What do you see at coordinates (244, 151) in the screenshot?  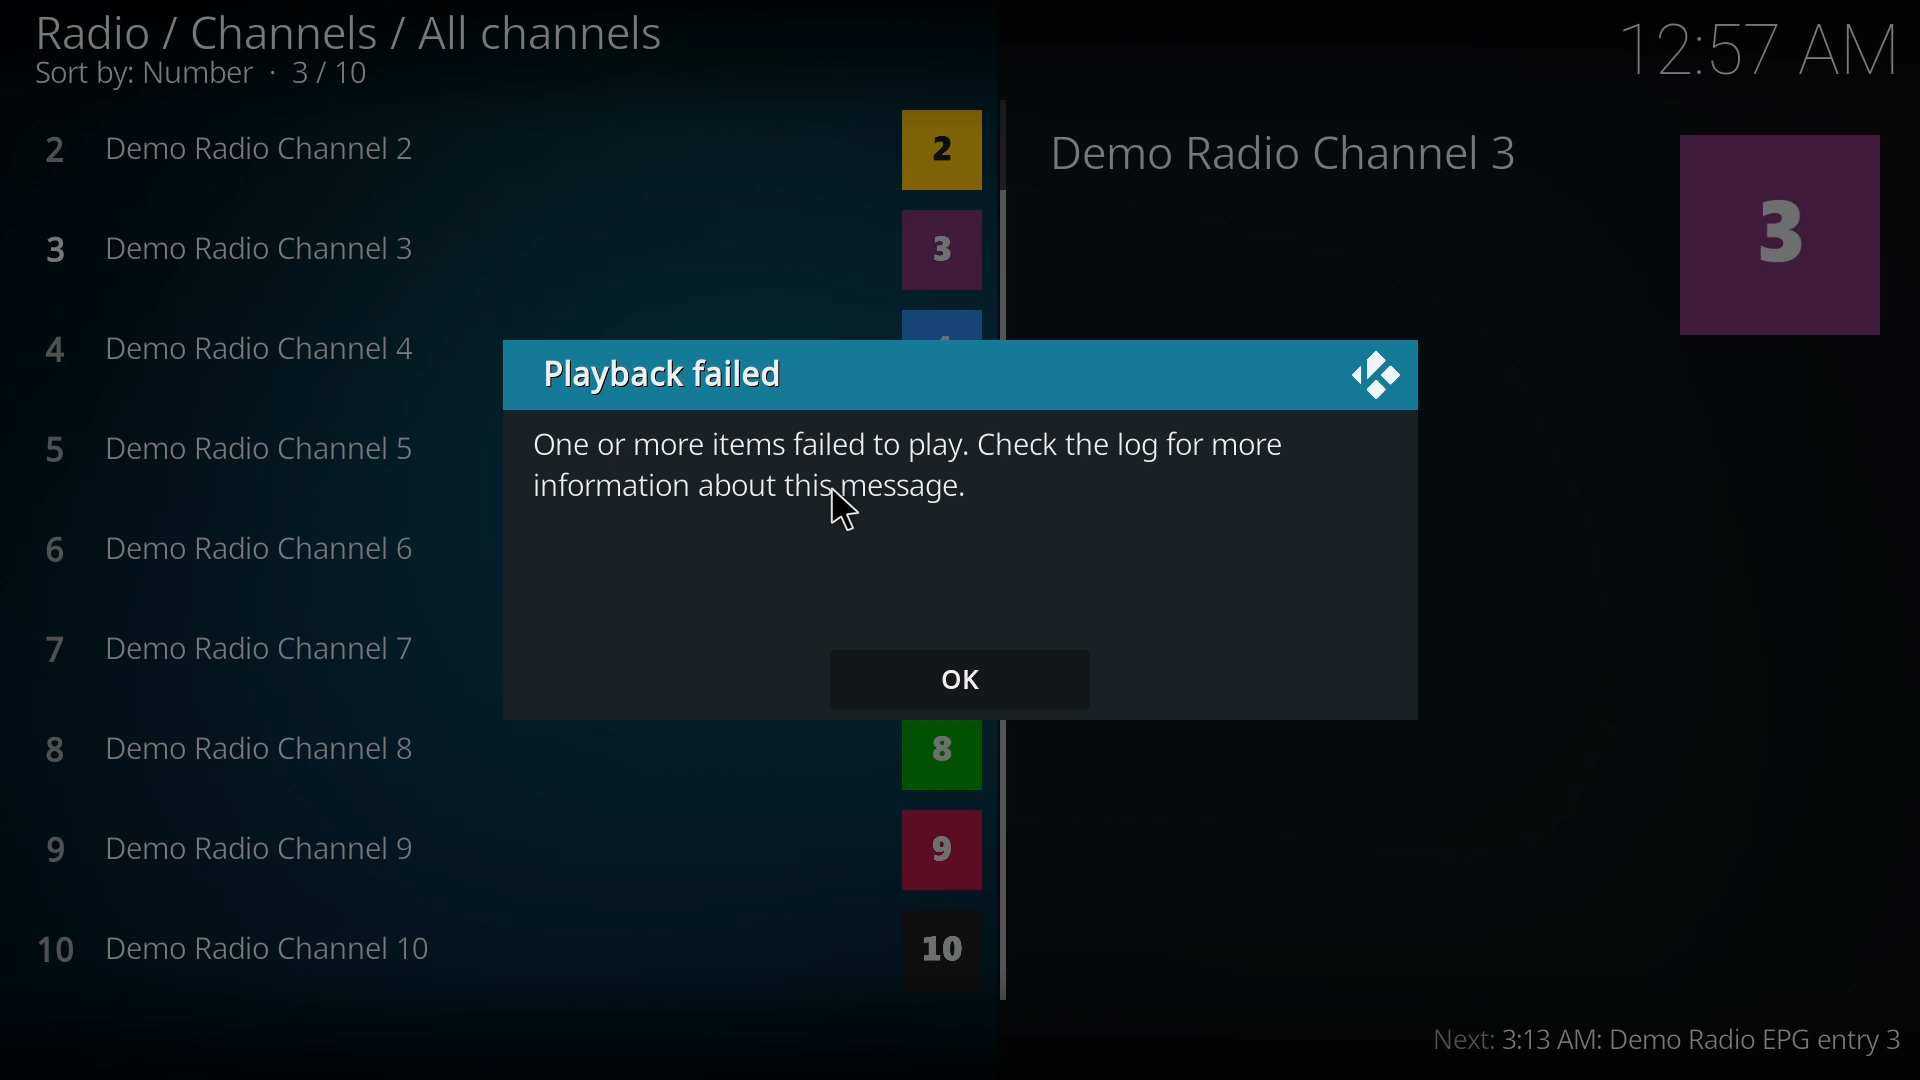 I see `2 Demo Radio Channel 2` at bounding box center [244, 151].